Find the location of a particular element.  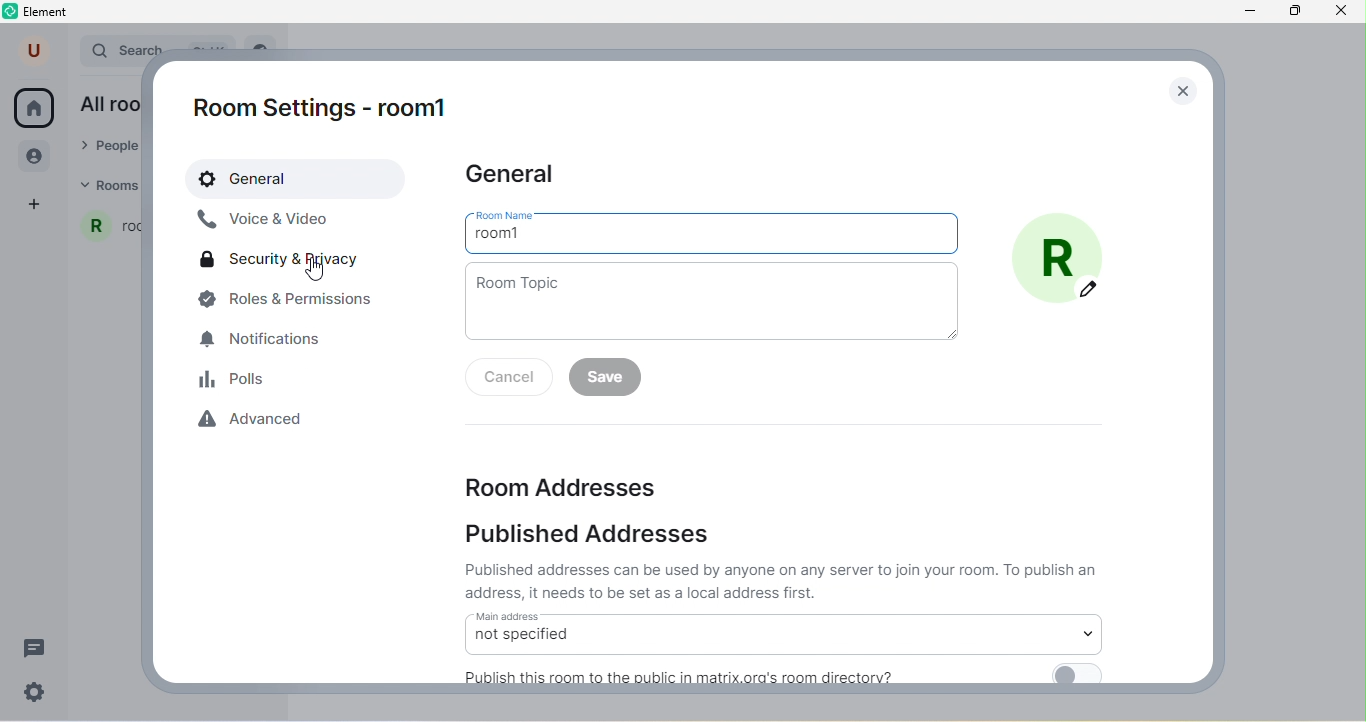

polls is located at coordinates (234, 379).